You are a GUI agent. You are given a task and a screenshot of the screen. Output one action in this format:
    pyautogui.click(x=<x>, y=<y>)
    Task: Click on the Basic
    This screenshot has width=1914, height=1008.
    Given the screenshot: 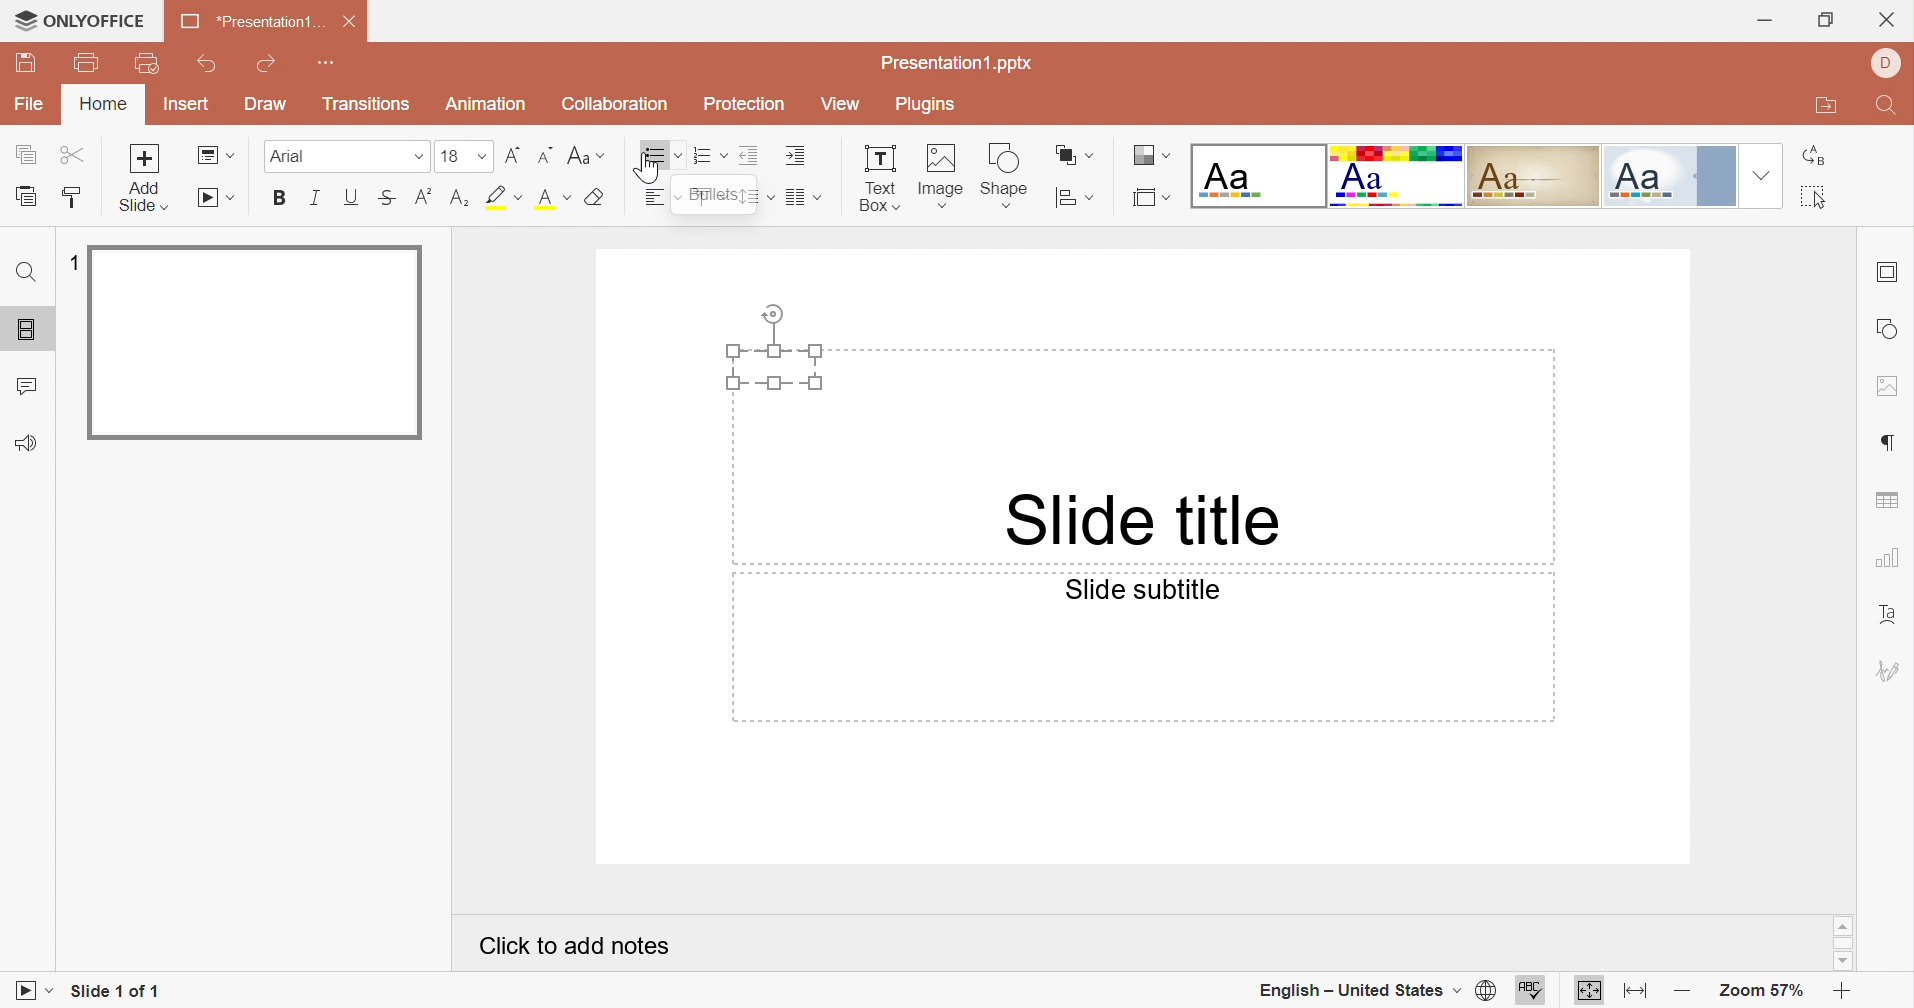 What is the action you would take?
    pyautogui.click(x=1400, y=178)
    